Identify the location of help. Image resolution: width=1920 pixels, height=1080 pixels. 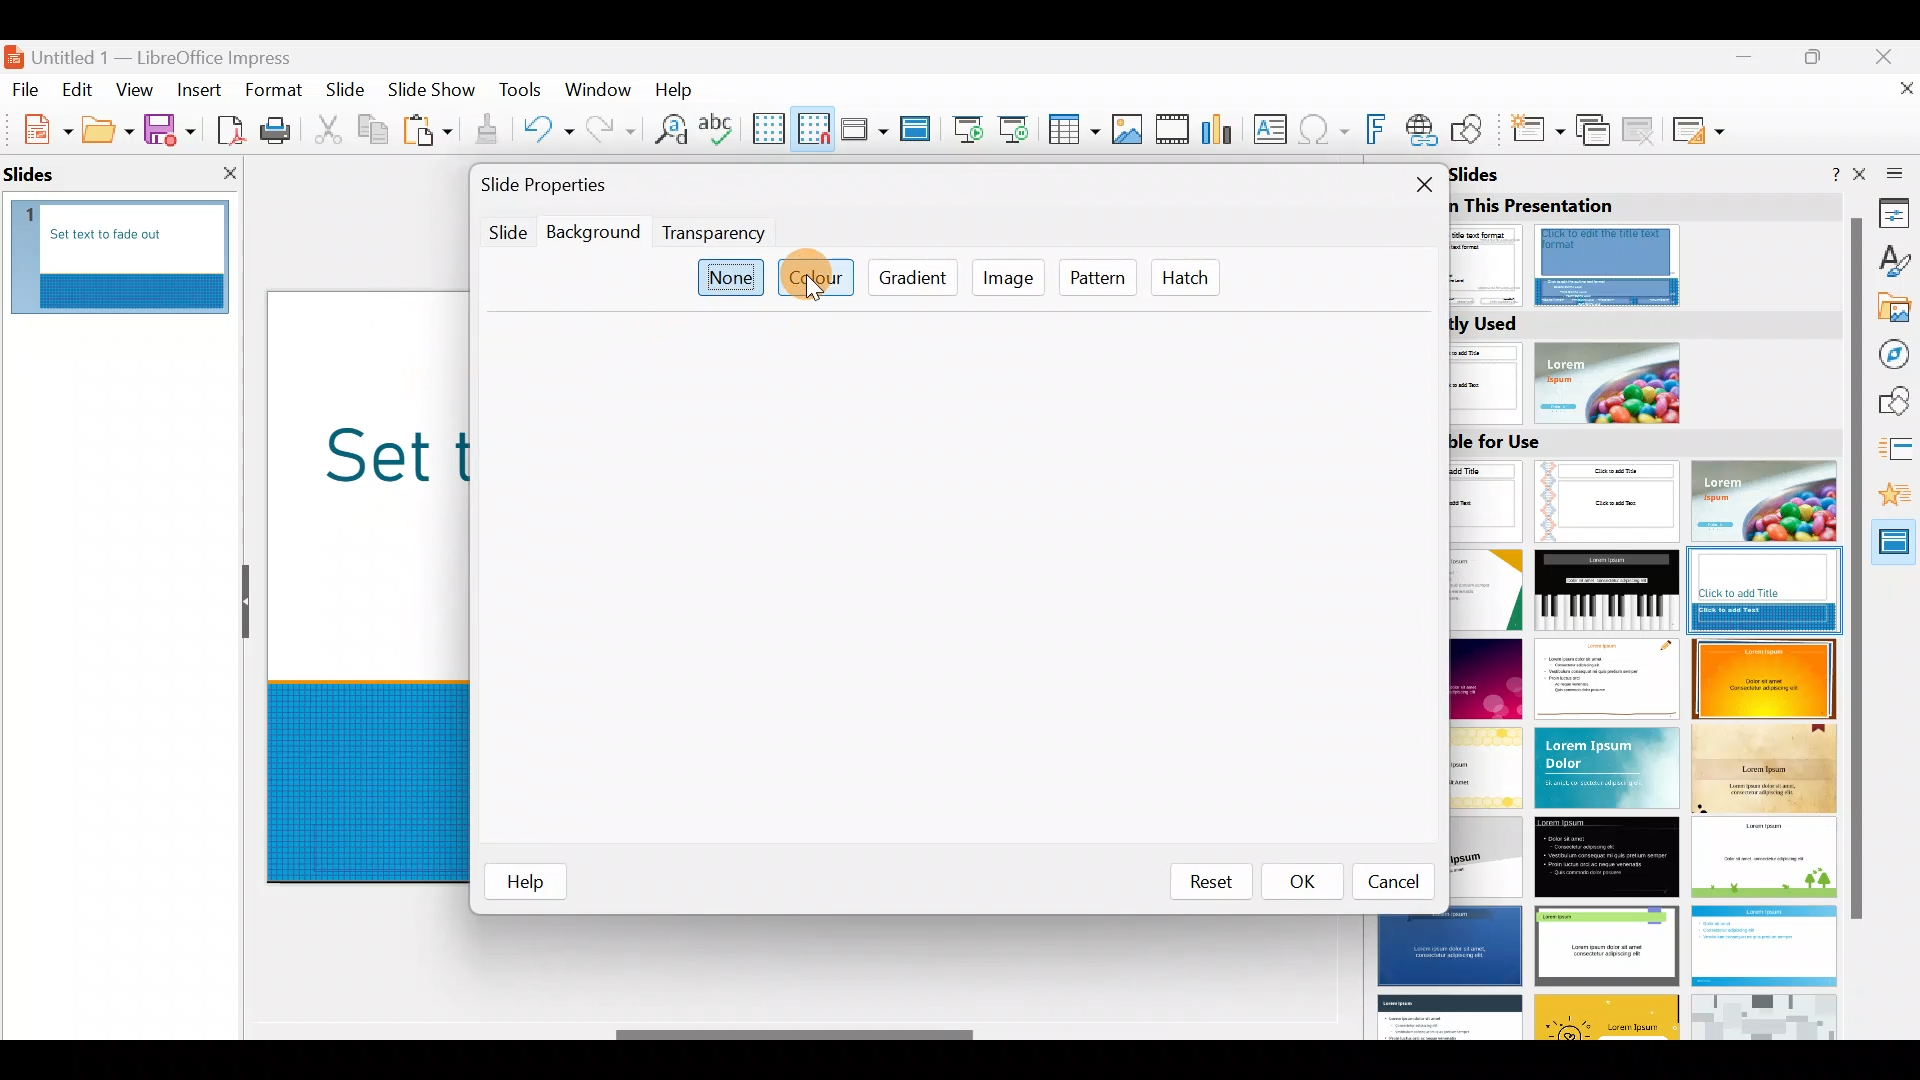
(528, 880).